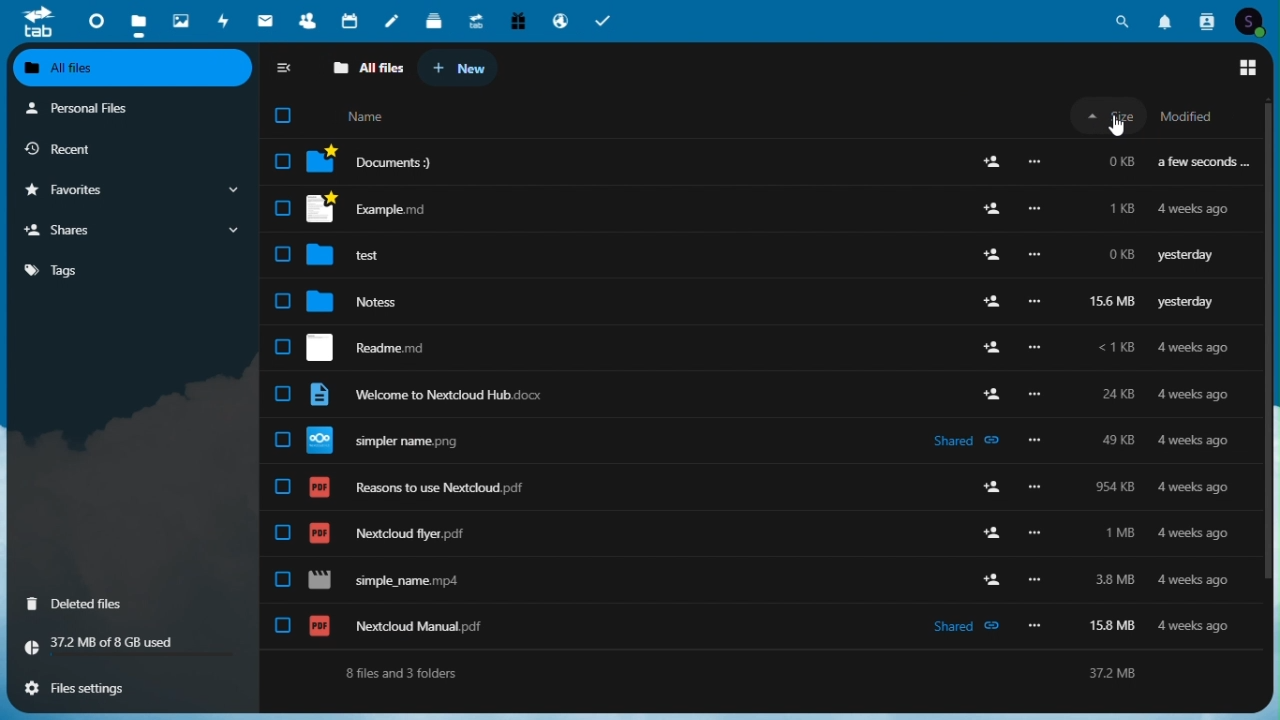 This screenshot has height=720, width=1280. Describe the element at coordinates (127, 689) in the screenshot. I see `File settings` at that location.